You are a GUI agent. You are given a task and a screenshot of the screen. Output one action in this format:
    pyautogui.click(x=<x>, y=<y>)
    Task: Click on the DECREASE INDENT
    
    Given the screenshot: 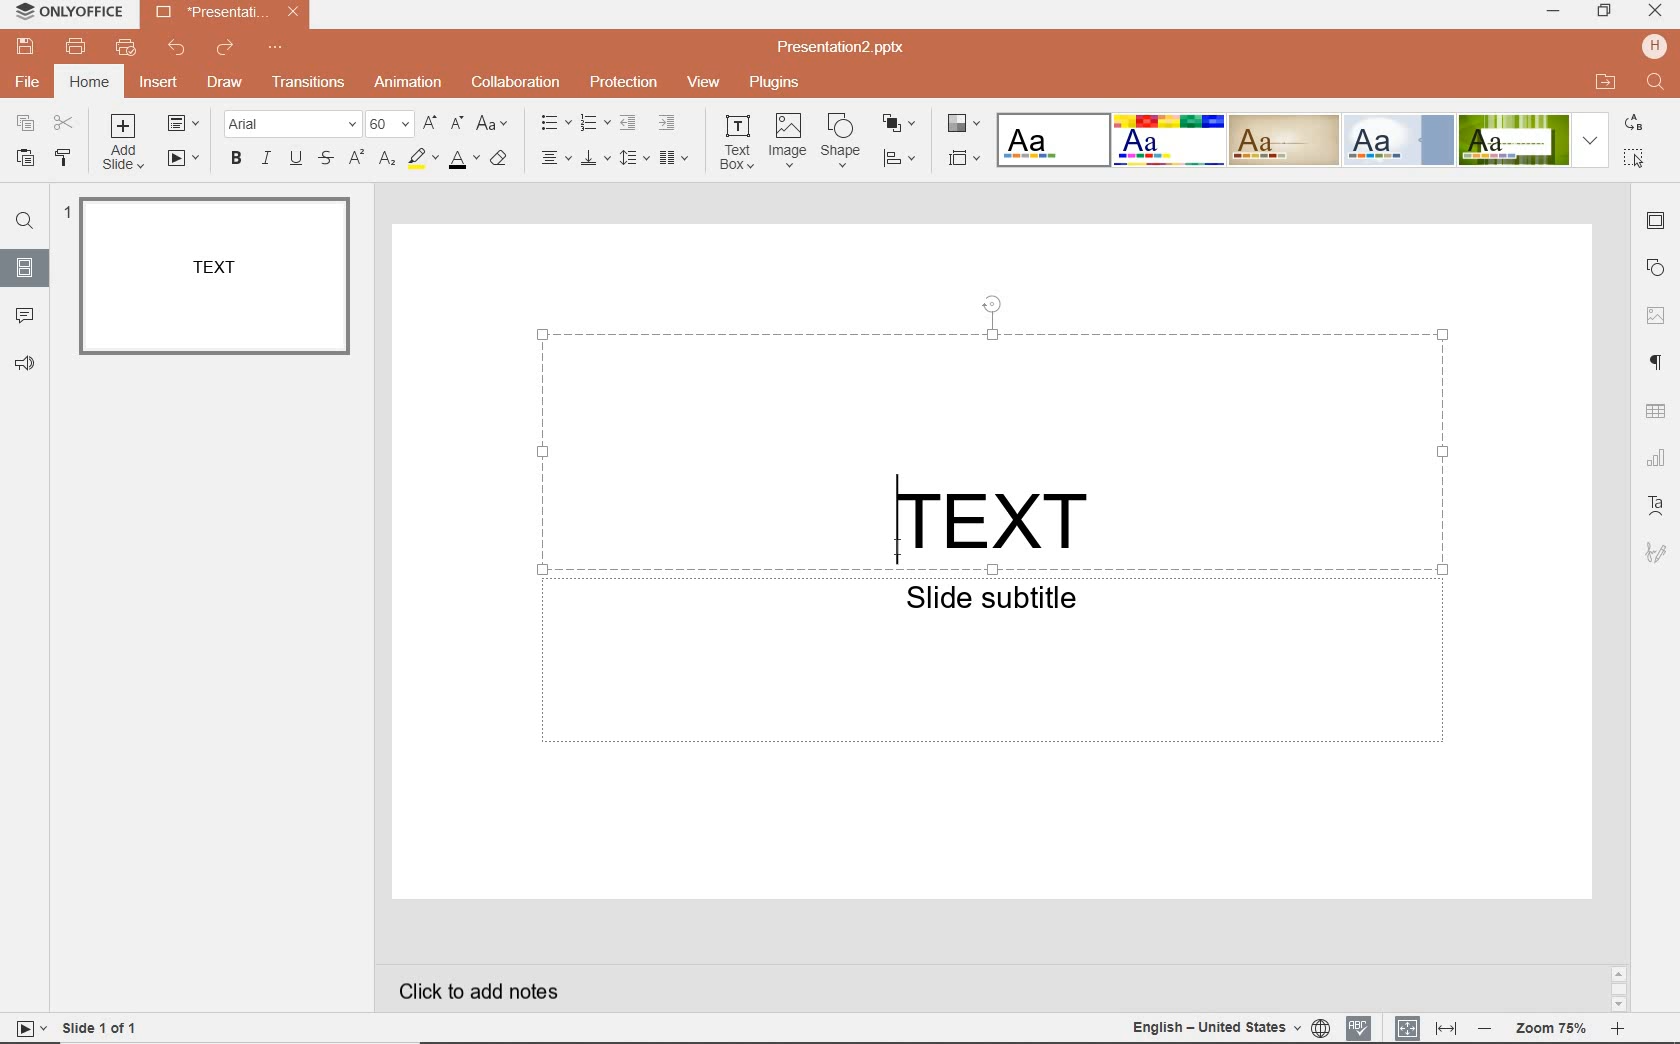 What is the action you would take?
    pyautogui.click(x=628, y=125)
    